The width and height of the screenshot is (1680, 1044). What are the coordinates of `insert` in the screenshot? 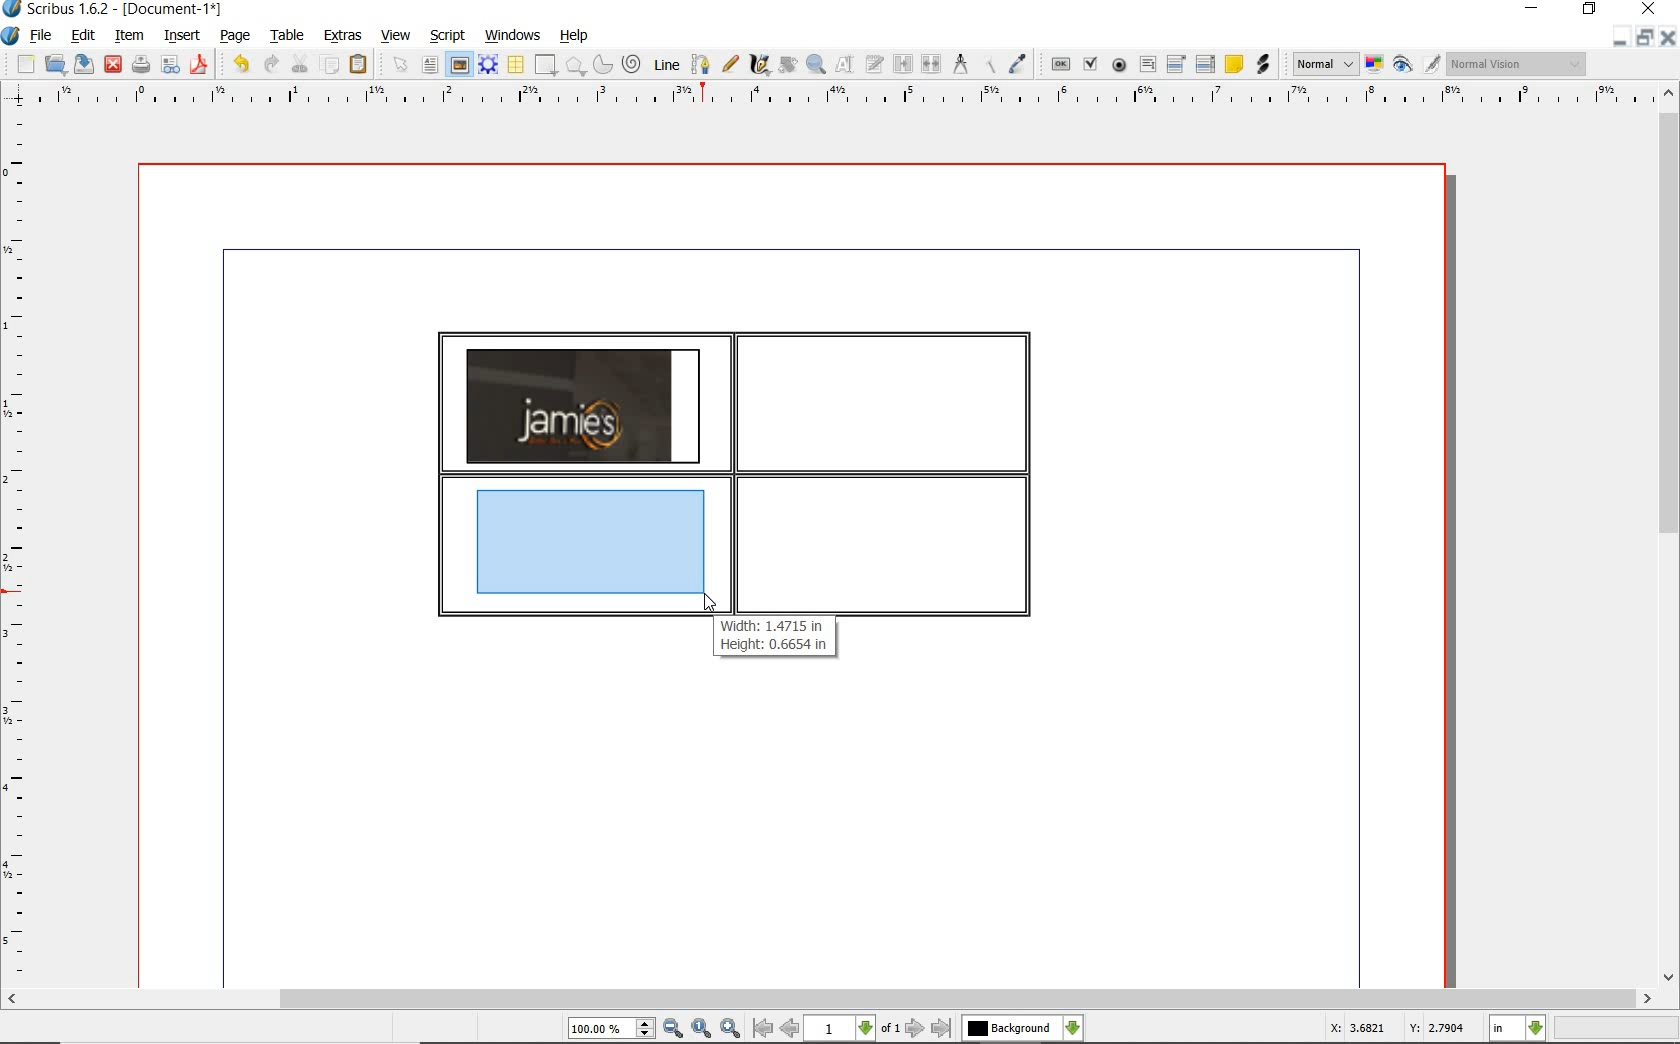 It's located at (180, 37).